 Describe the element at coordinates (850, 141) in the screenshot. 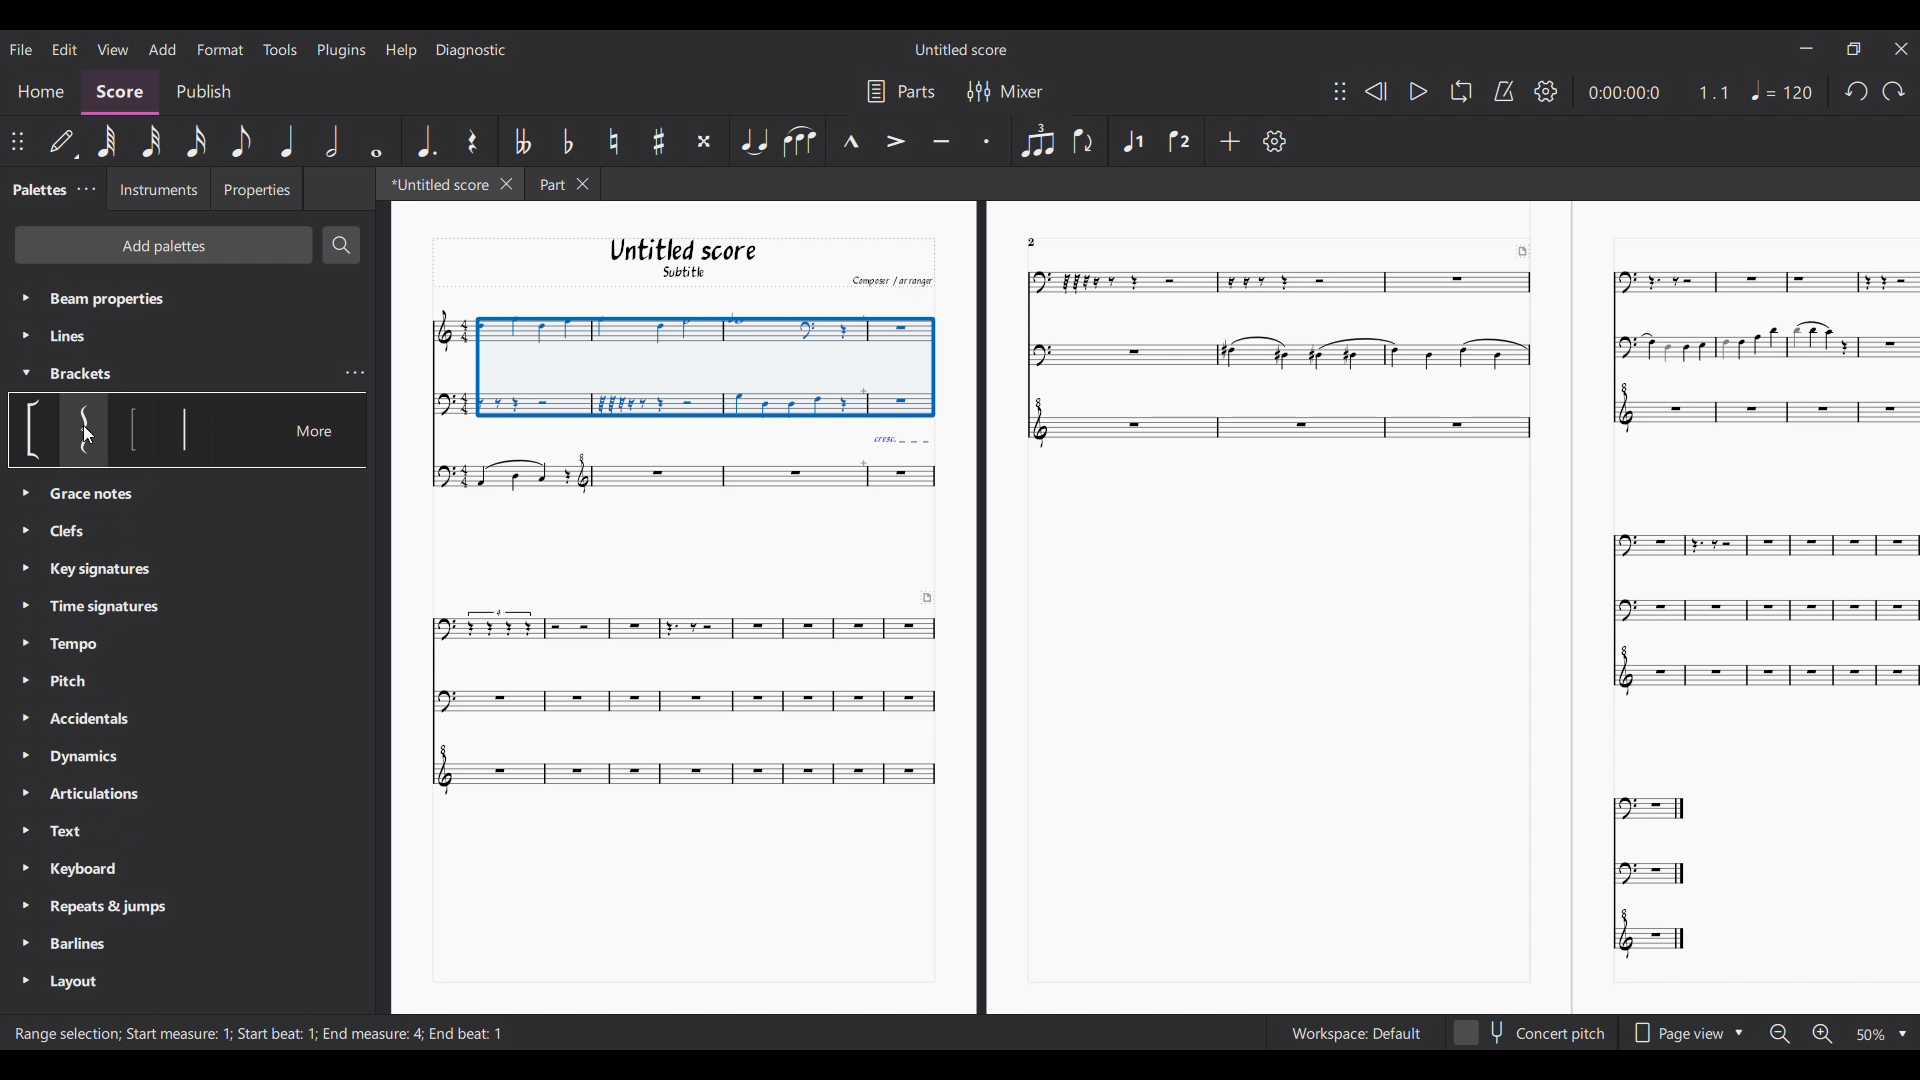

I see `Marcato` at that location.